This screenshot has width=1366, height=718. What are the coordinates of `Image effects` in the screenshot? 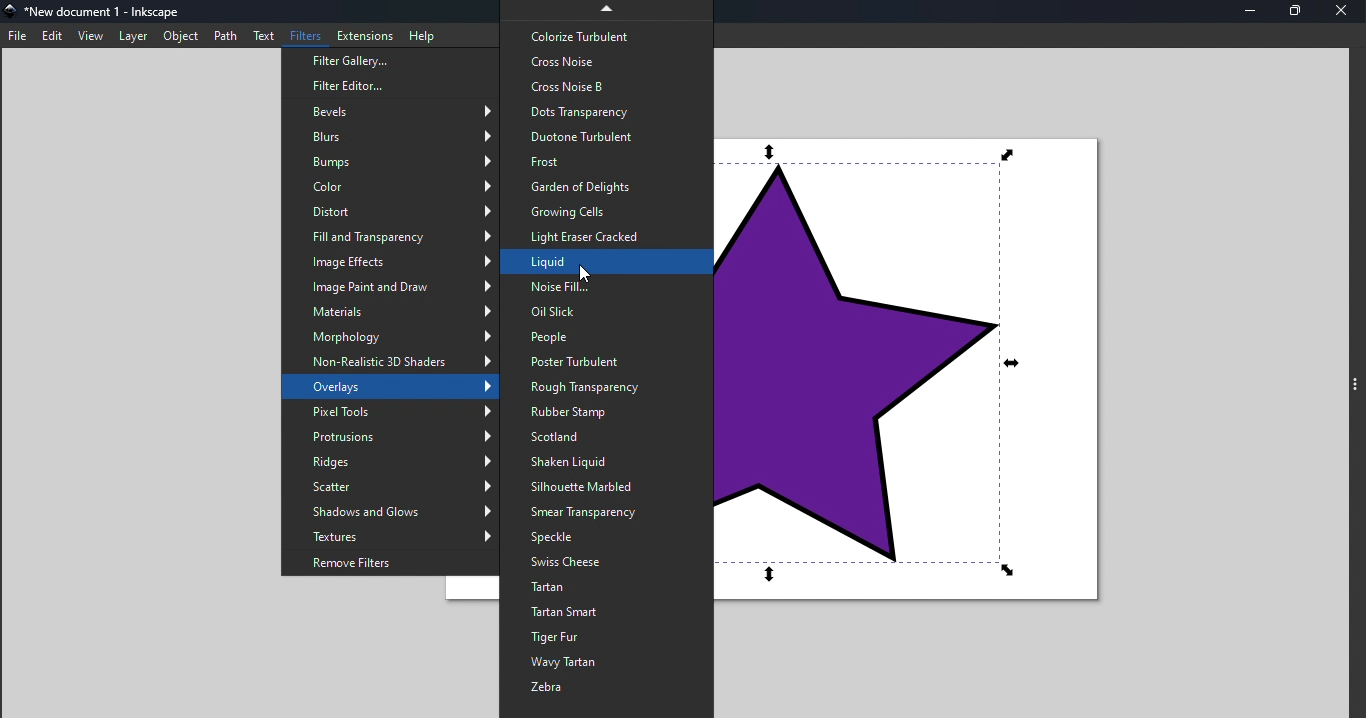 It's located at (389, 262).